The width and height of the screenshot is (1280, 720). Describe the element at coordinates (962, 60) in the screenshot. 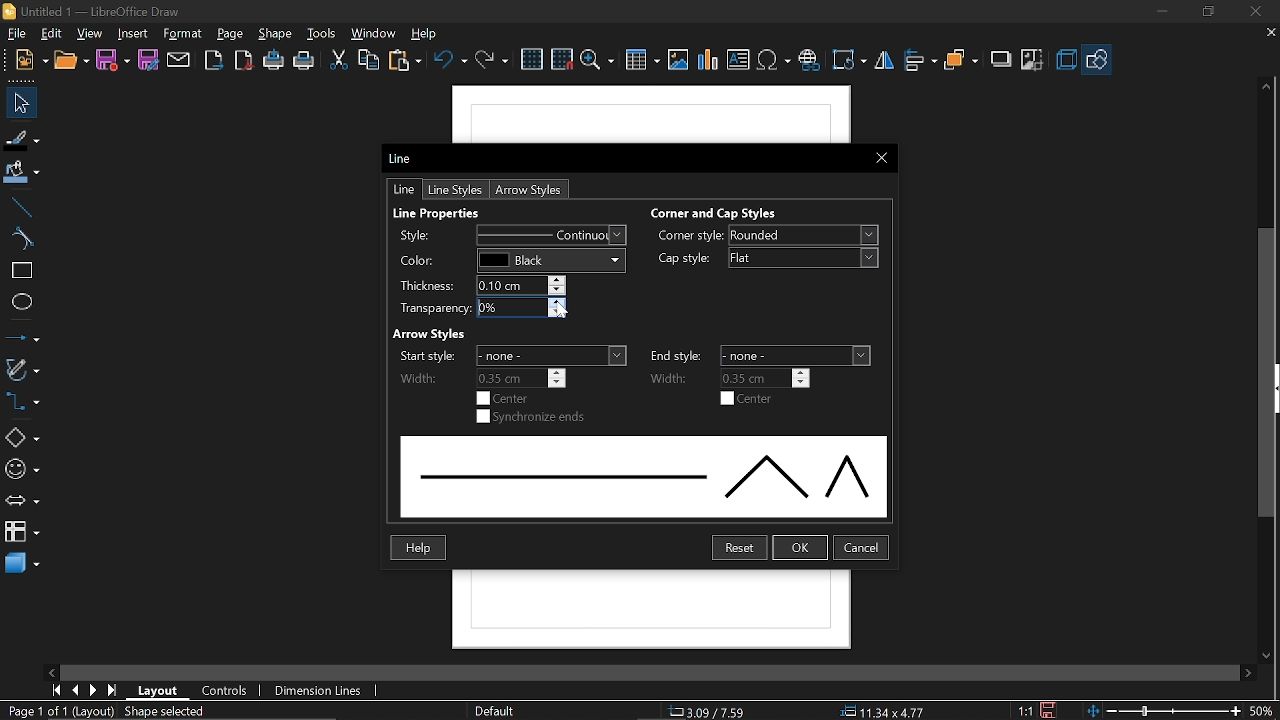

I see `arrange` at that location.